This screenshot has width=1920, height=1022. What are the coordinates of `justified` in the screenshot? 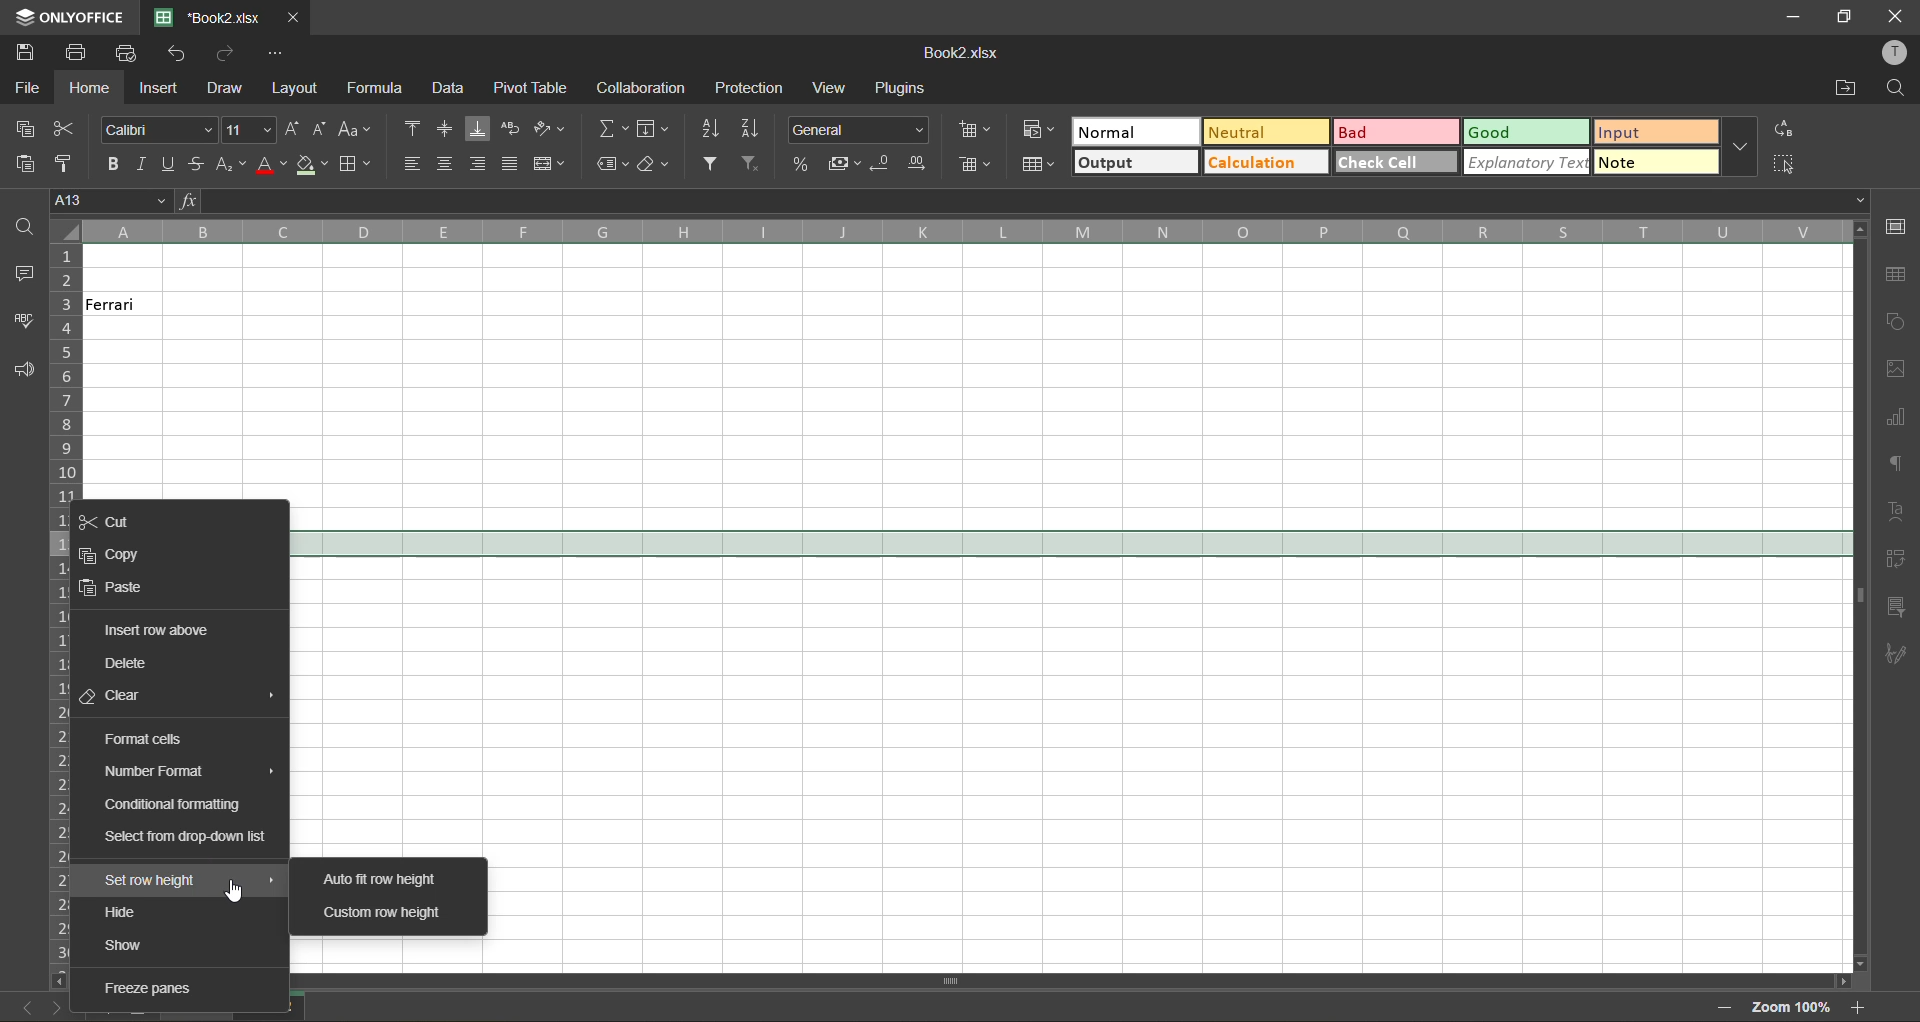 It's located at (511, 163).